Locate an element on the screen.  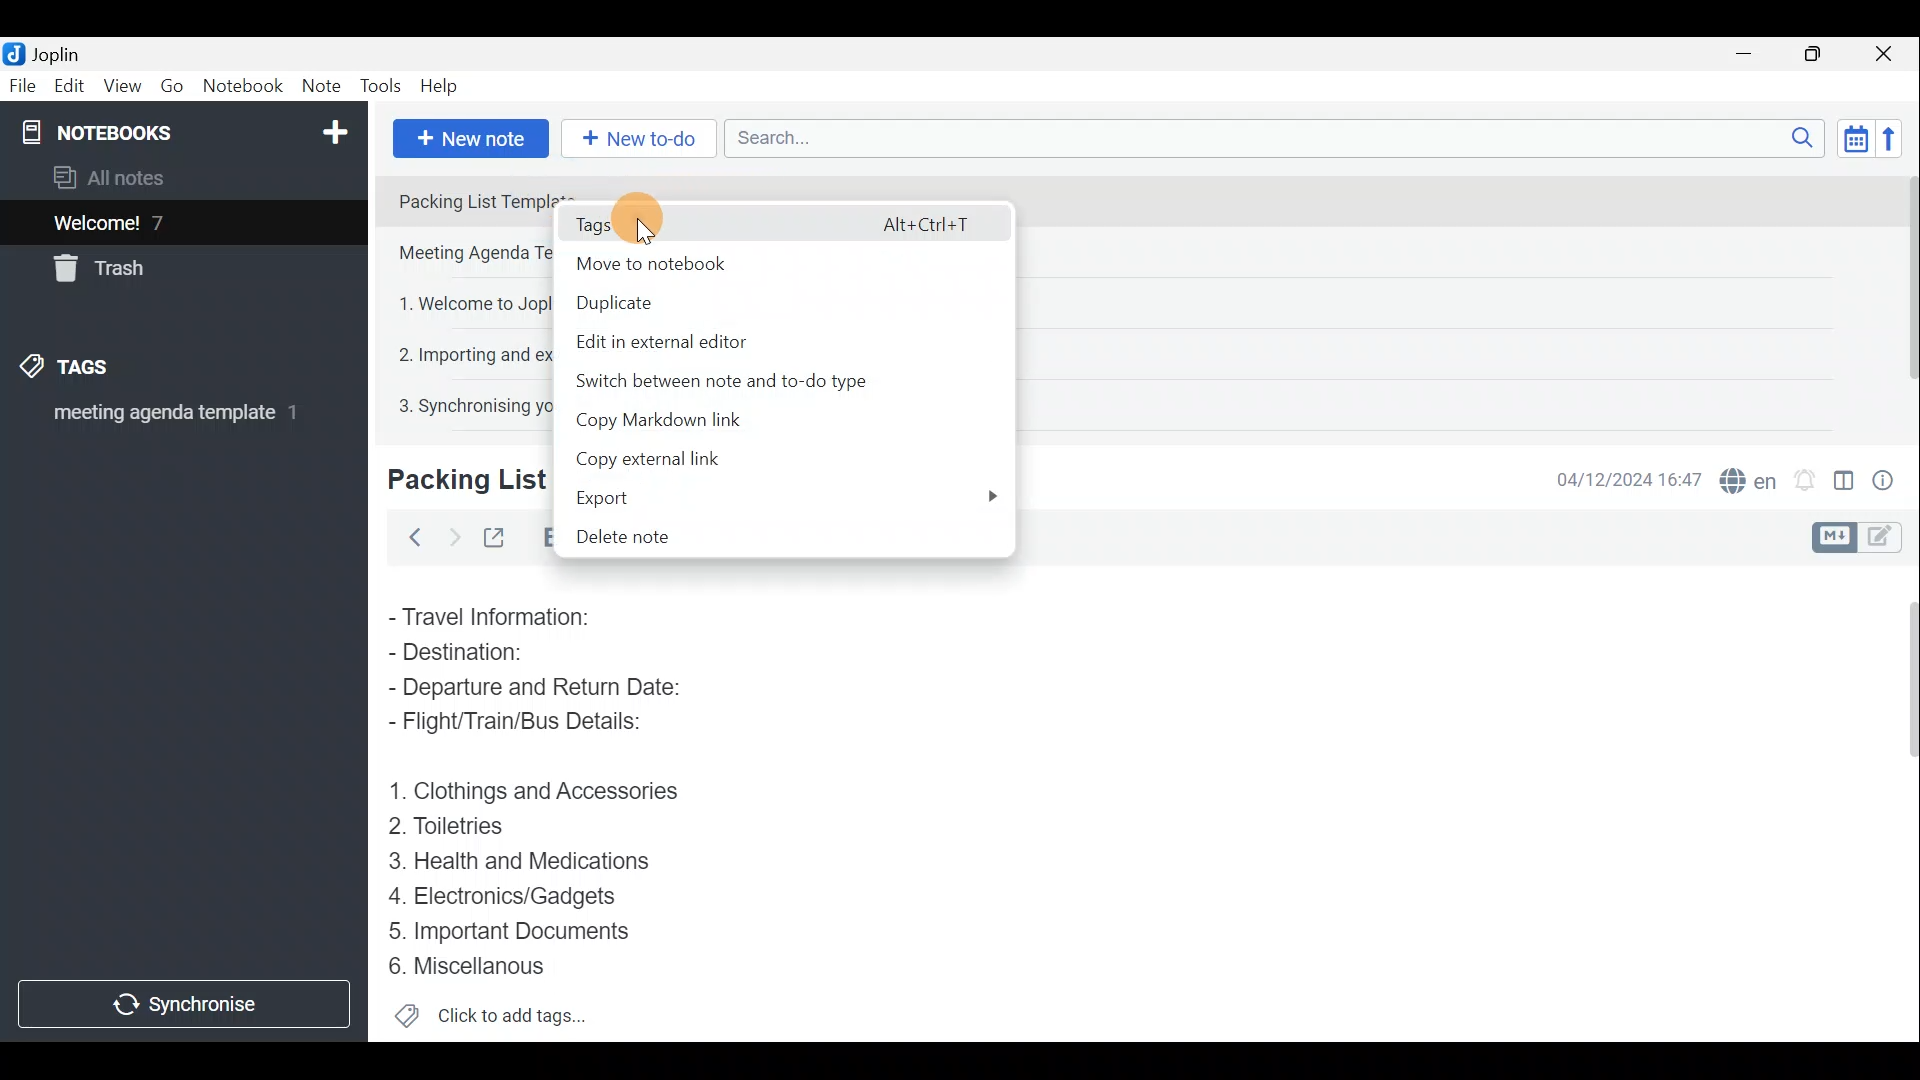
Go is located at coordinates (173, 86).